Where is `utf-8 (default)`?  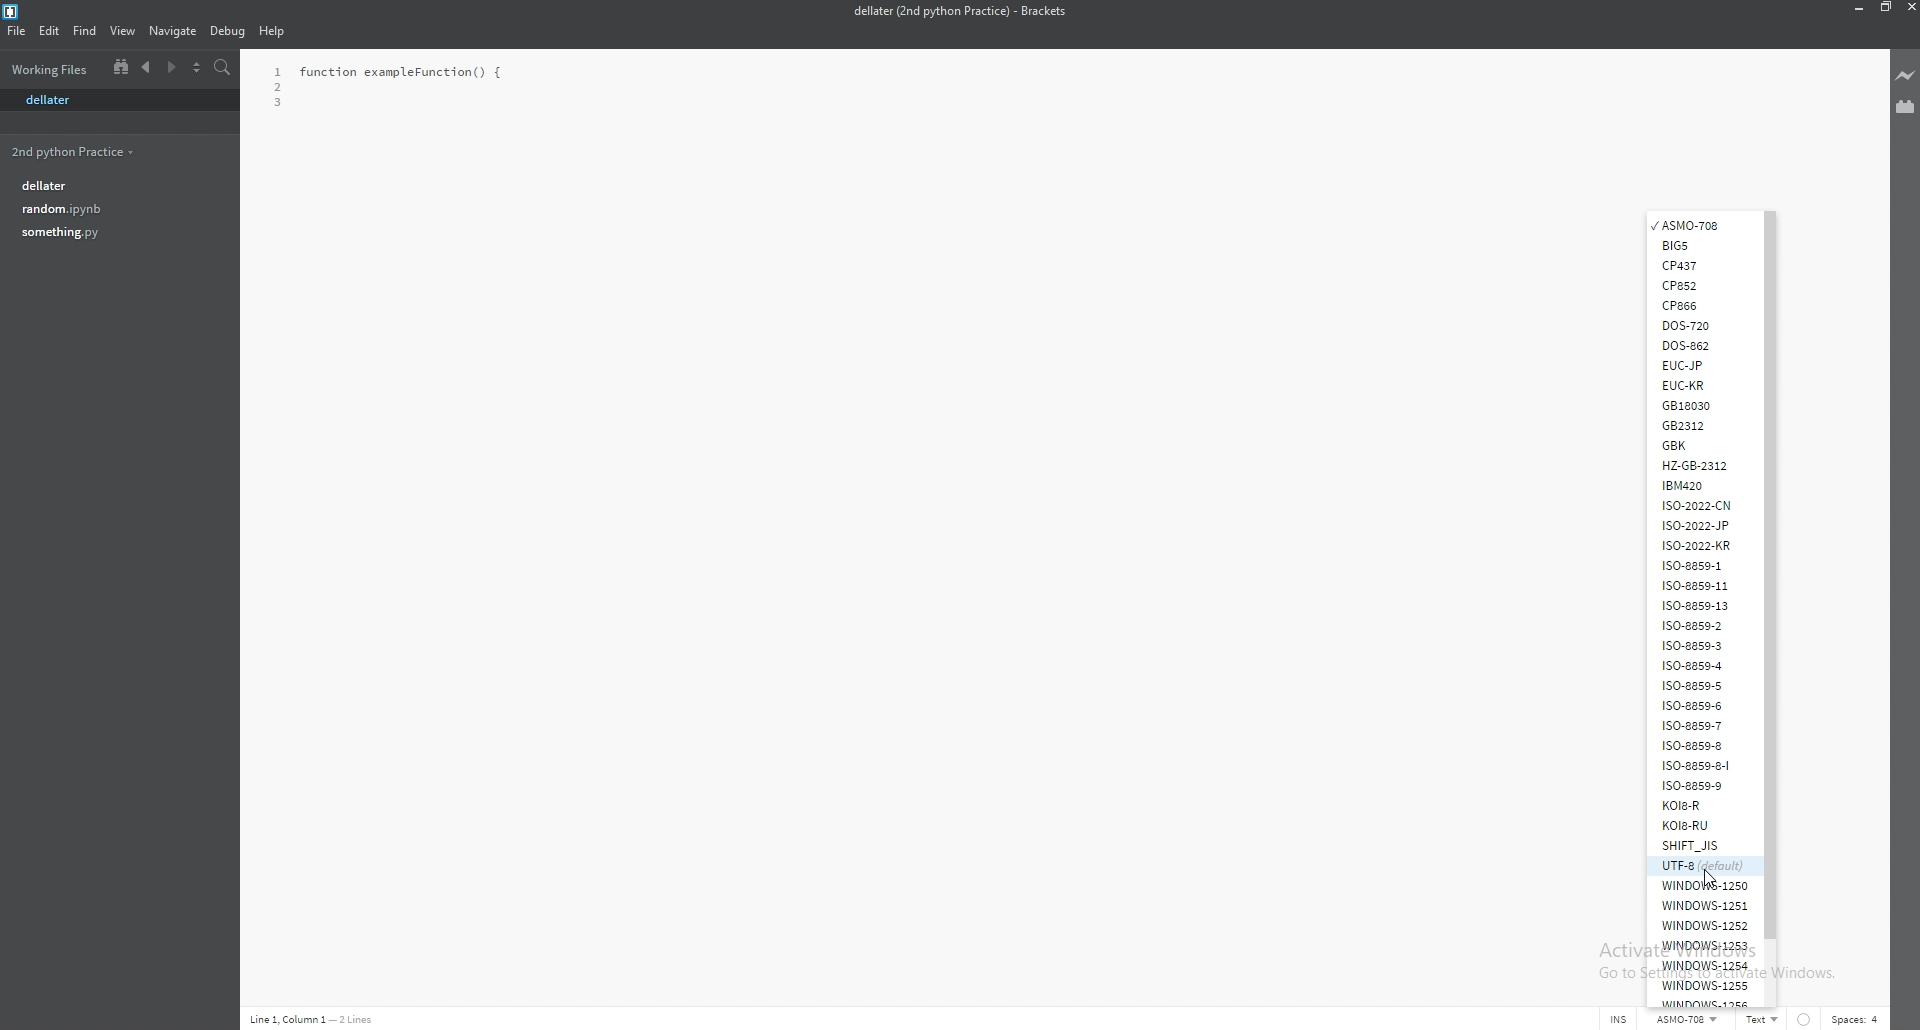
utf-8 (default) is located at coordinates (1701, 866).